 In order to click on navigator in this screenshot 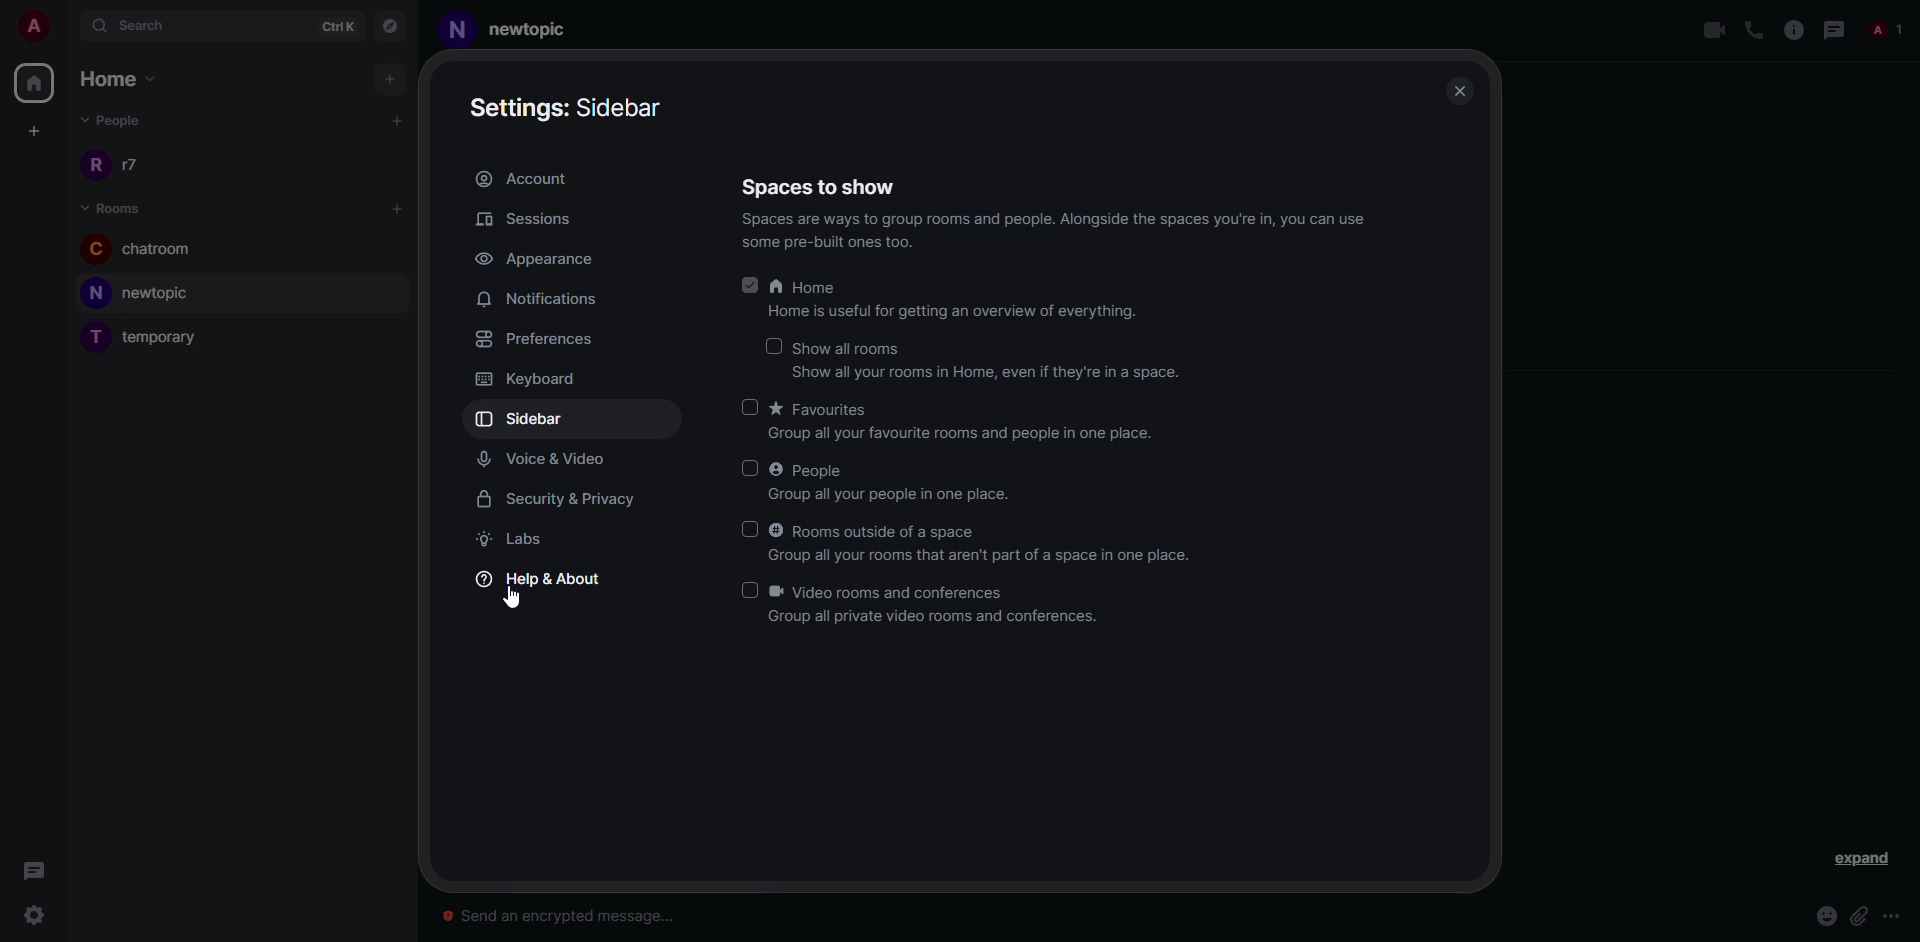, I will do `click(391, 25)`.